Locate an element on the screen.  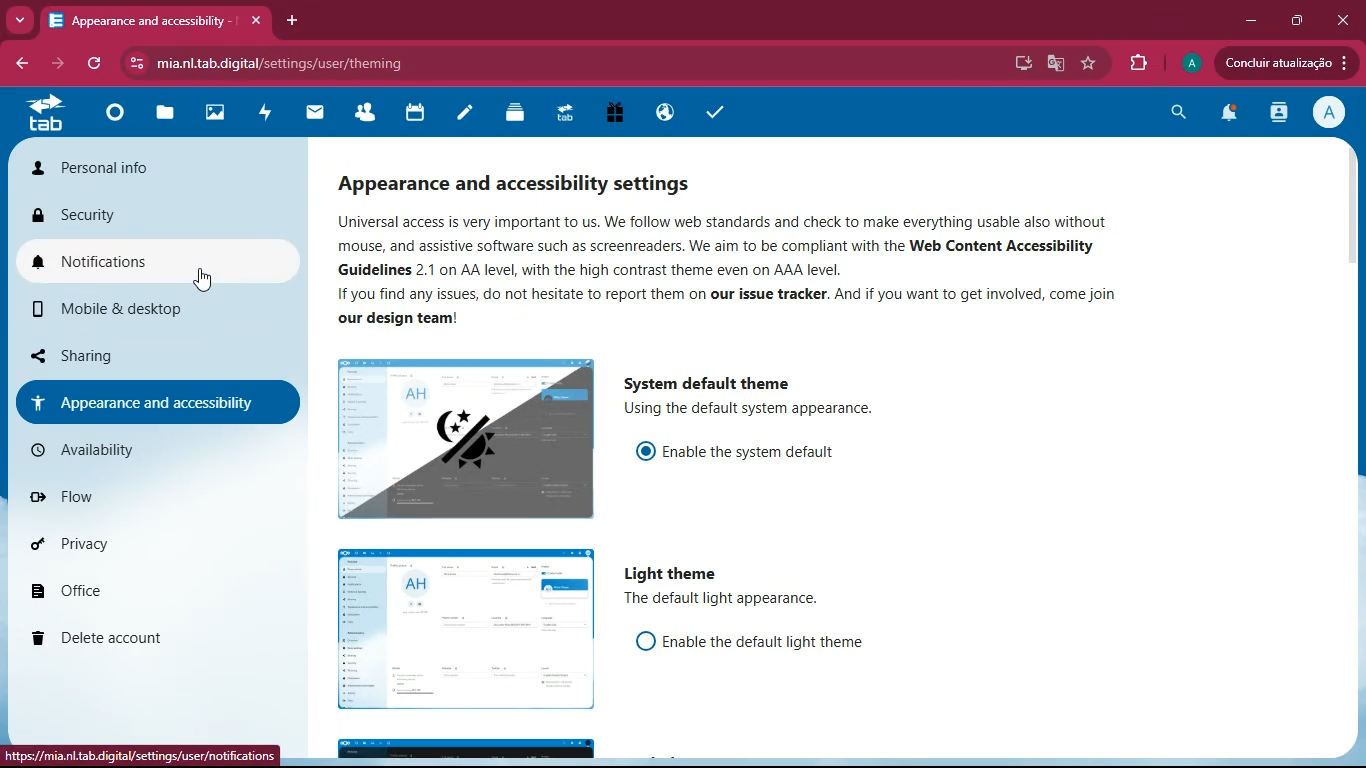
friends is located at coordinates (371, 113).